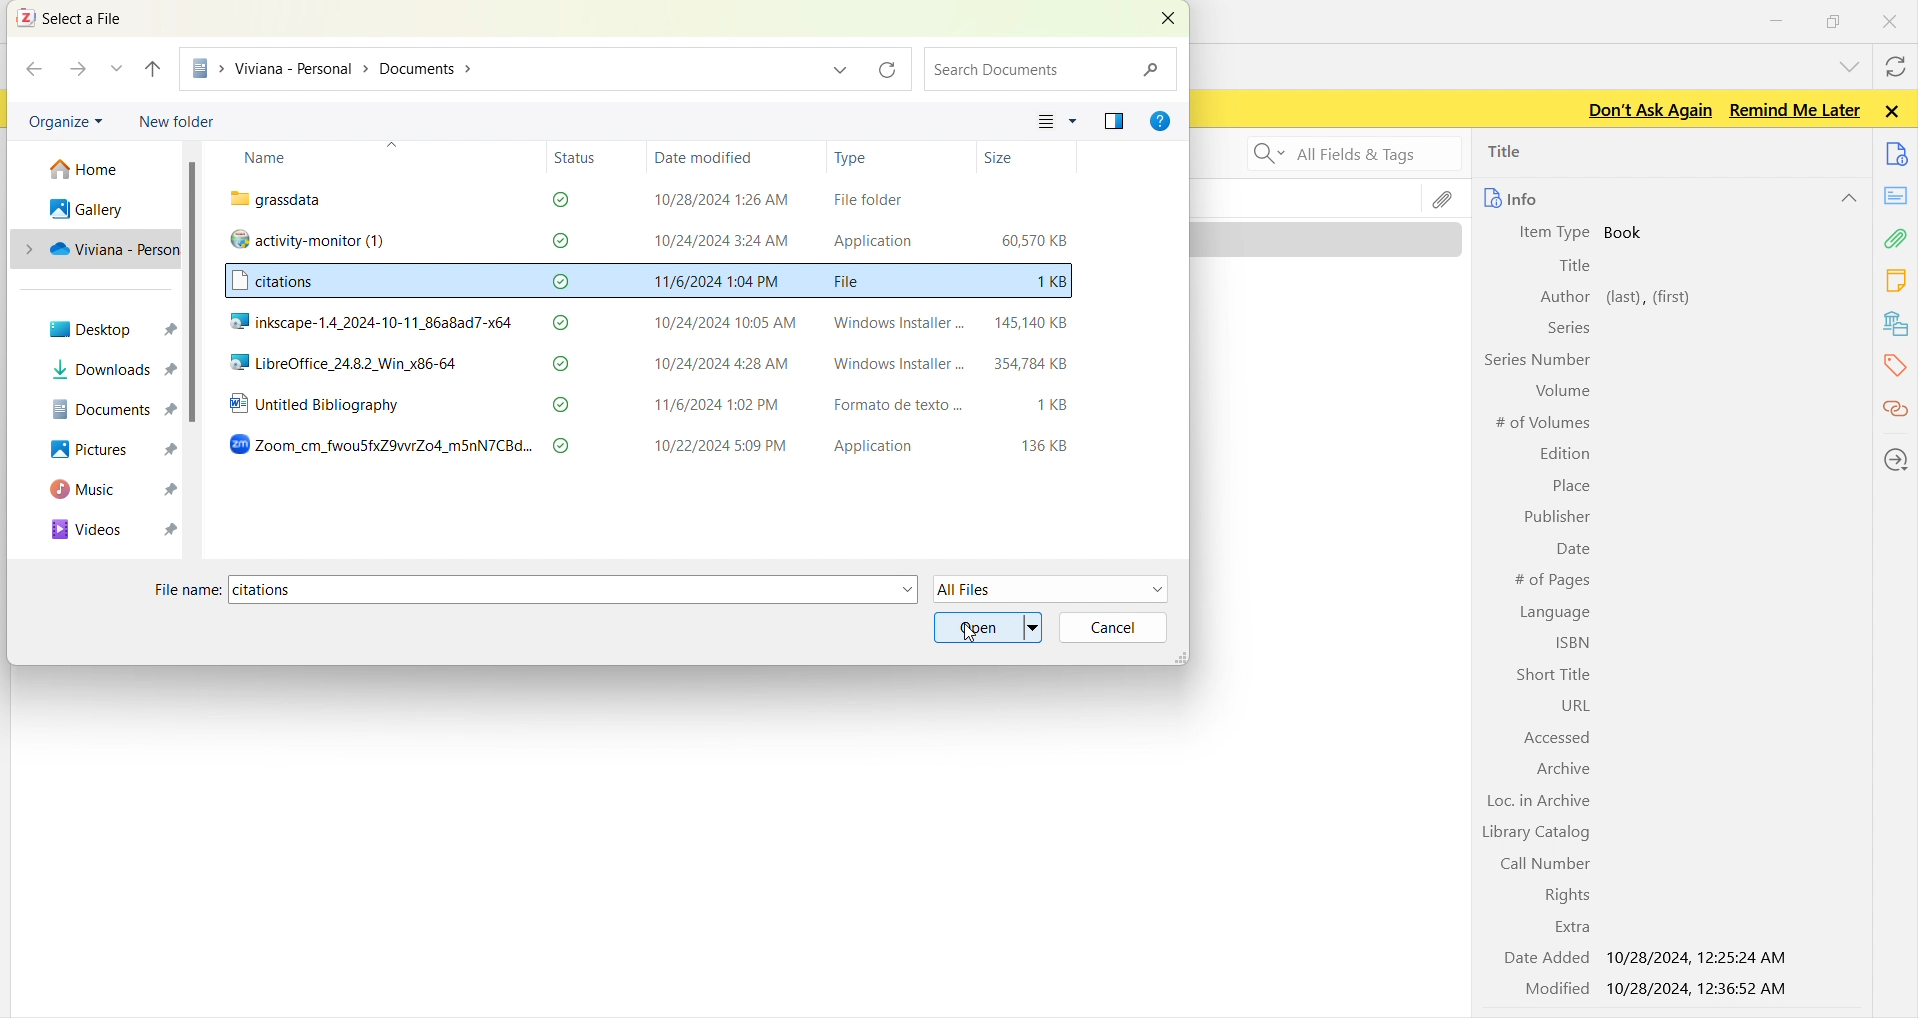 The height and width of the screenshot is (1018, 1918). What do you see at coordinates (1894, 461) in the screenshot?
I see `locations` at bounding box center [1894, 461].